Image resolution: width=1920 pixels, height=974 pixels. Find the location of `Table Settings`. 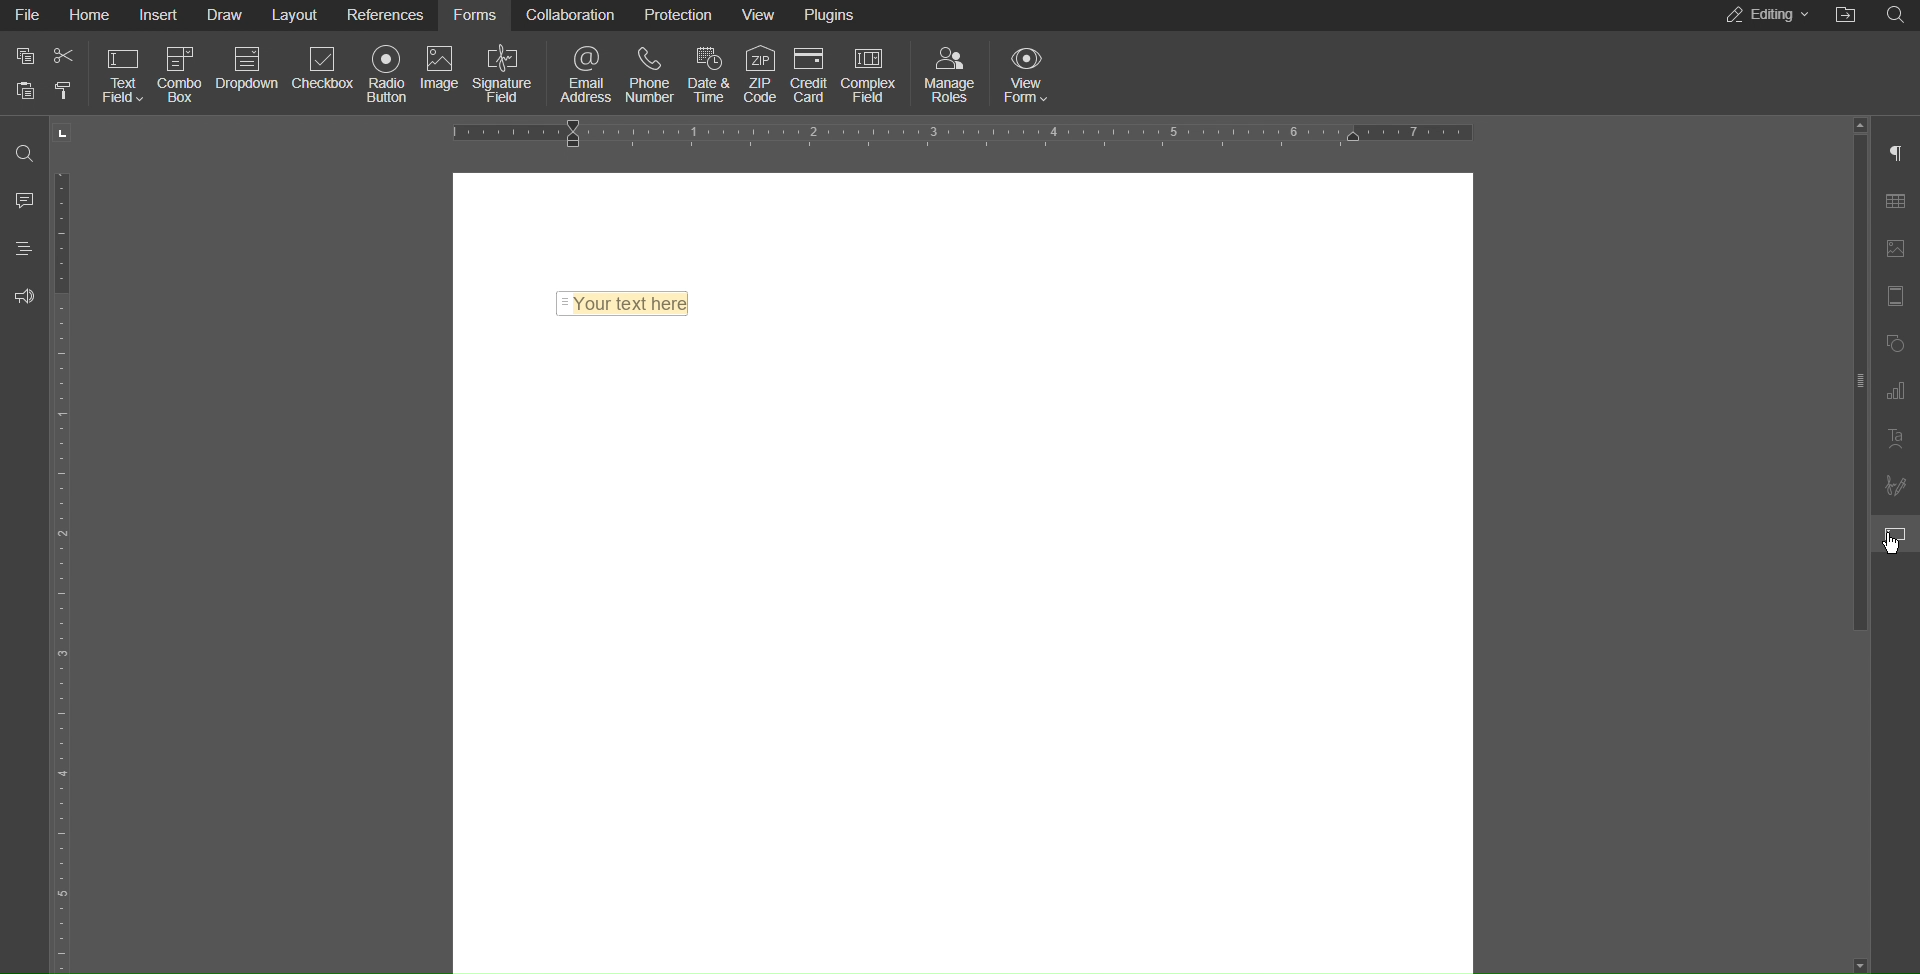

Table Settings is located at coordinates (1901, 202).